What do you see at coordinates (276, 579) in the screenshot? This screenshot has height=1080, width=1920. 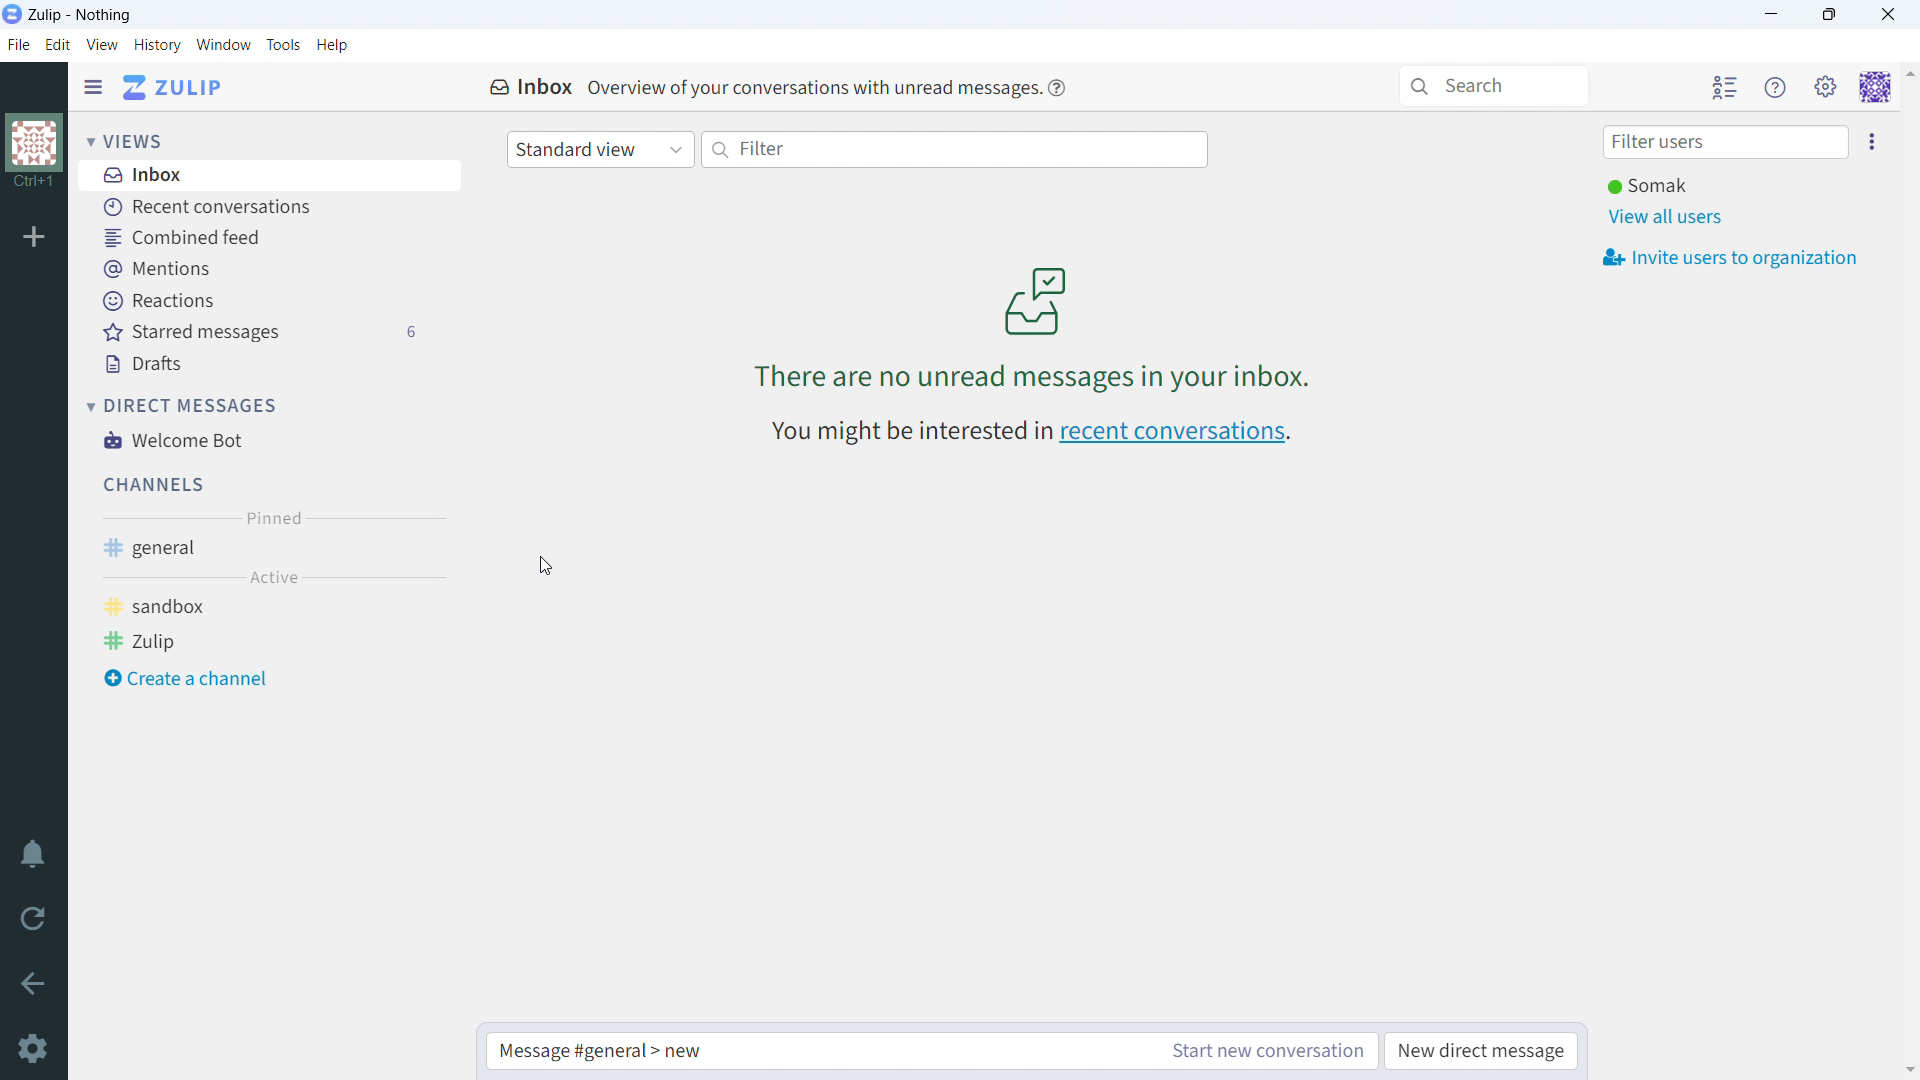 I see `active` at bounding box center [276, 579].